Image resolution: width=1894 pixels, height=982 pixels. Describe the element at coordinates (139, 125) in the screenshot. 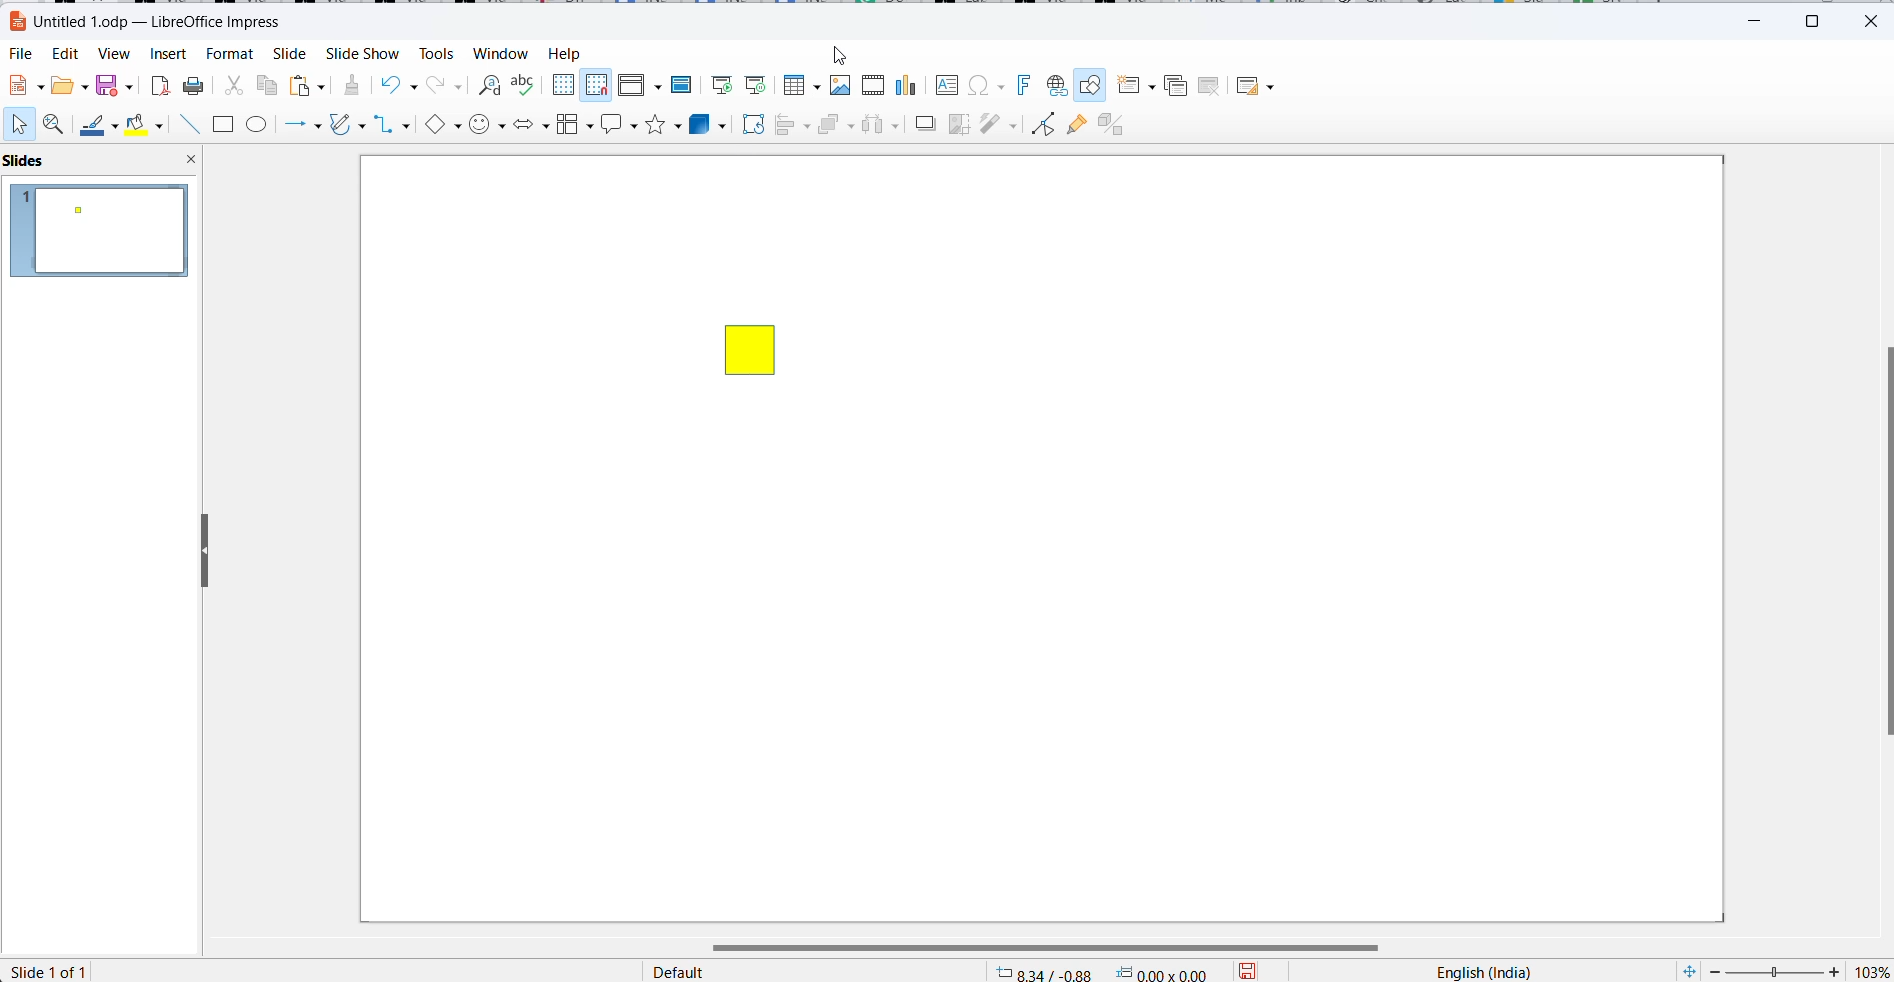

I see `fill color` at that location.